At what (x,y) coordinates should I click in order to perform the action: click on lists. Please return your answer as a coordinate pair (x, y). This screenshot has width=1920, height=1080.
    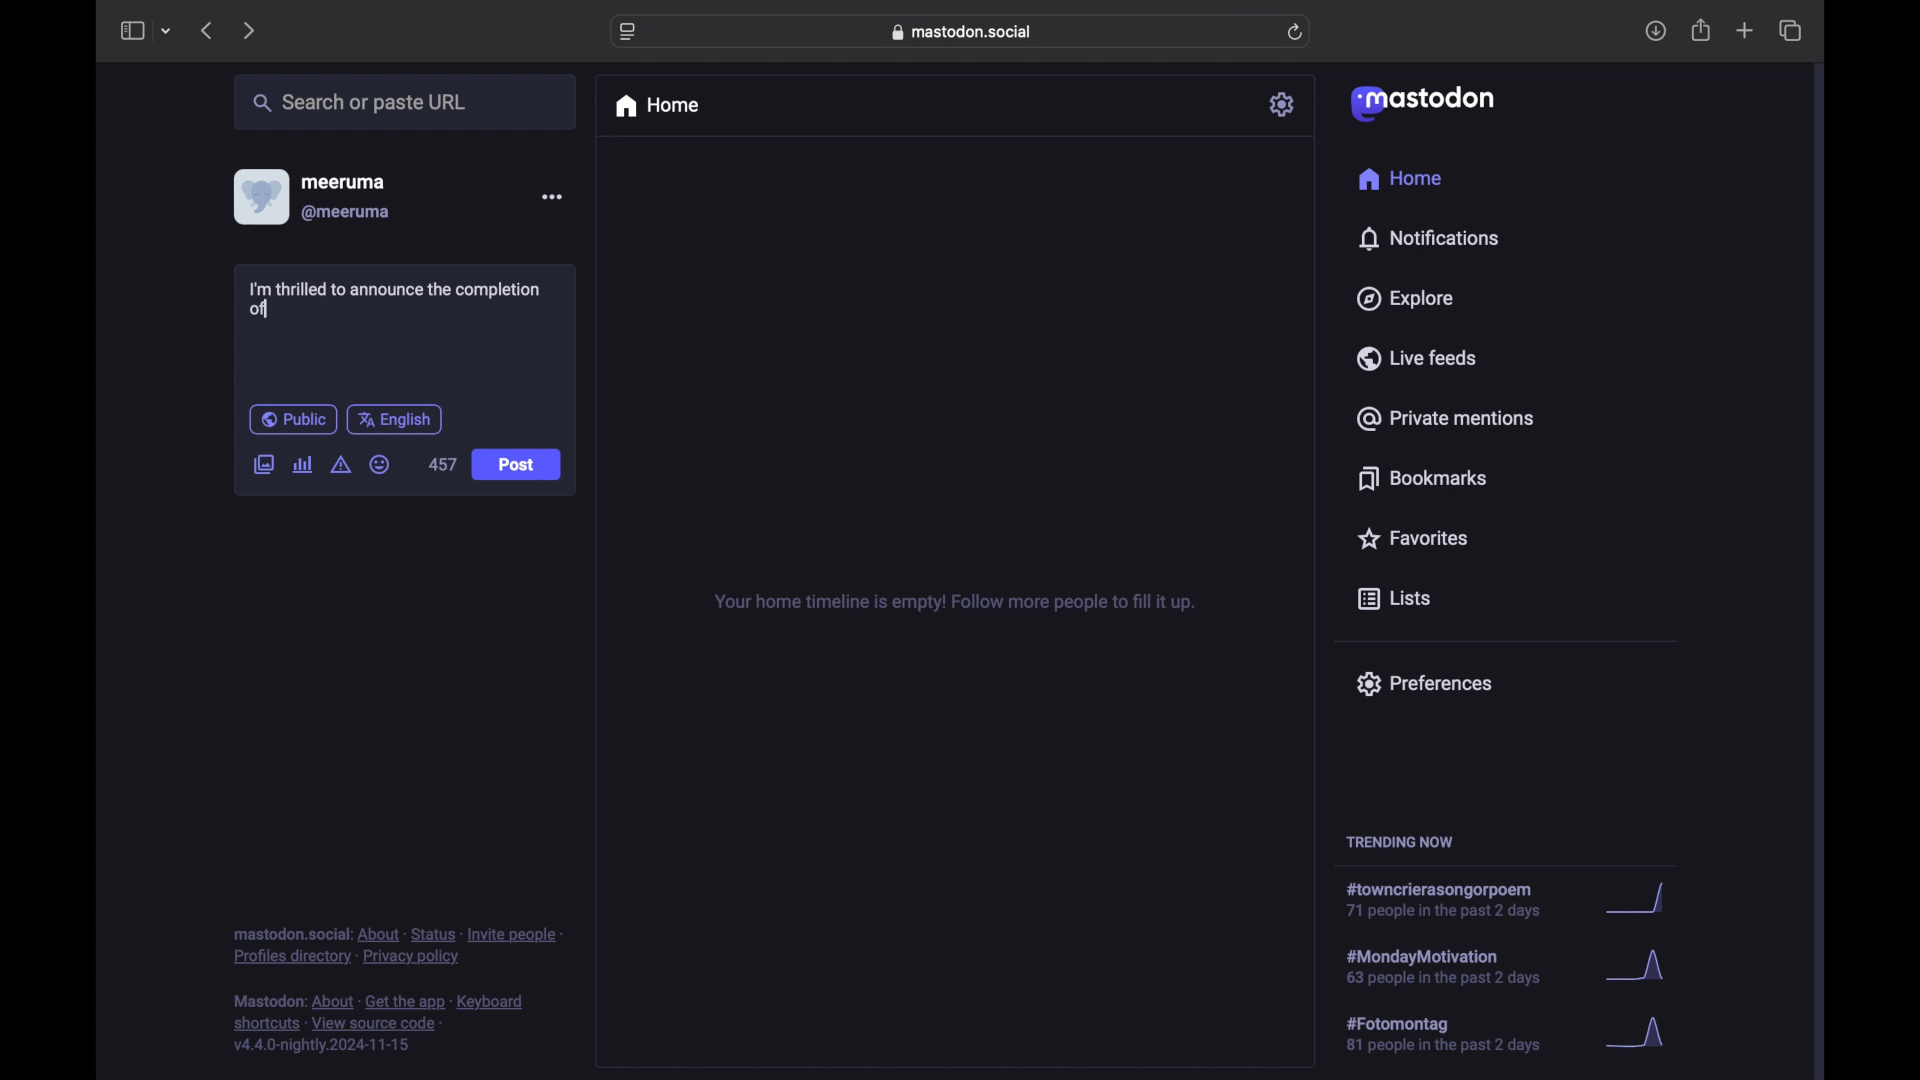
    Looking at the image, I should click on (1394, 600).